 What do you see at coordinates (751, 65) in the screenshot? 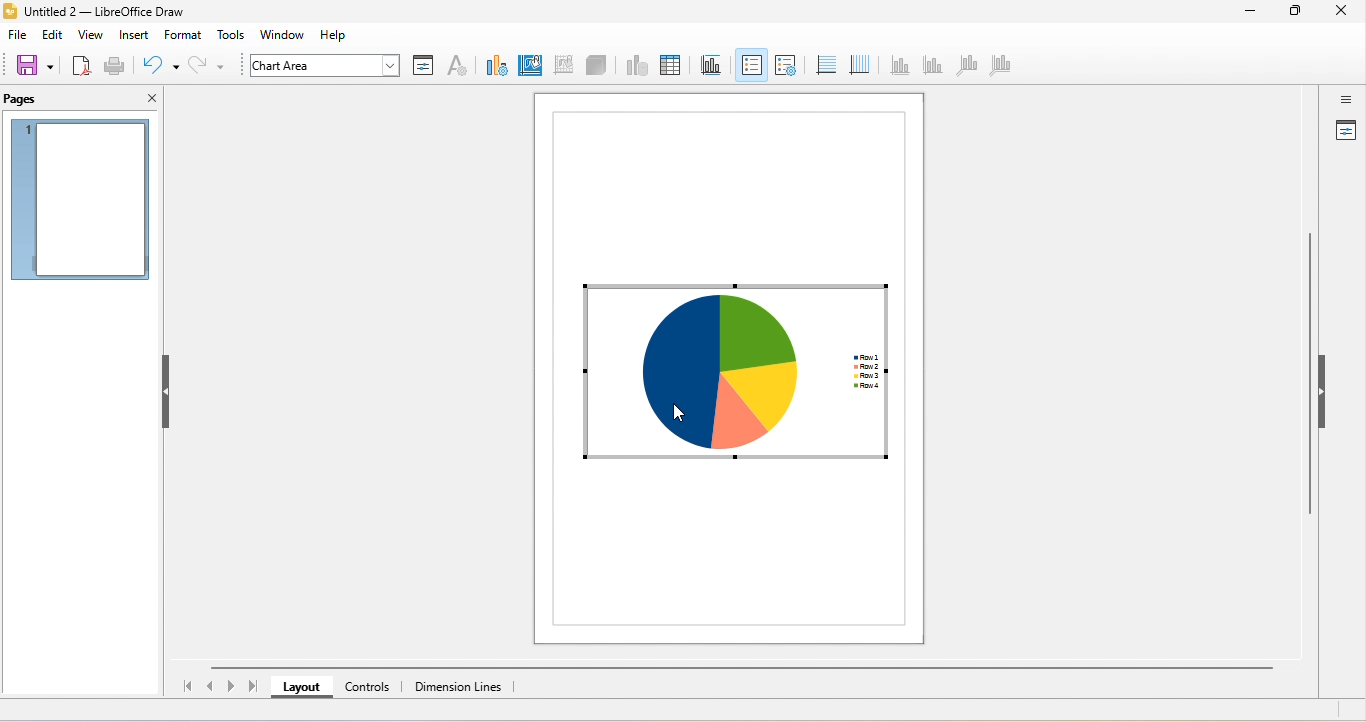
I see `legend on/ off` at bounding box center [751, 65].